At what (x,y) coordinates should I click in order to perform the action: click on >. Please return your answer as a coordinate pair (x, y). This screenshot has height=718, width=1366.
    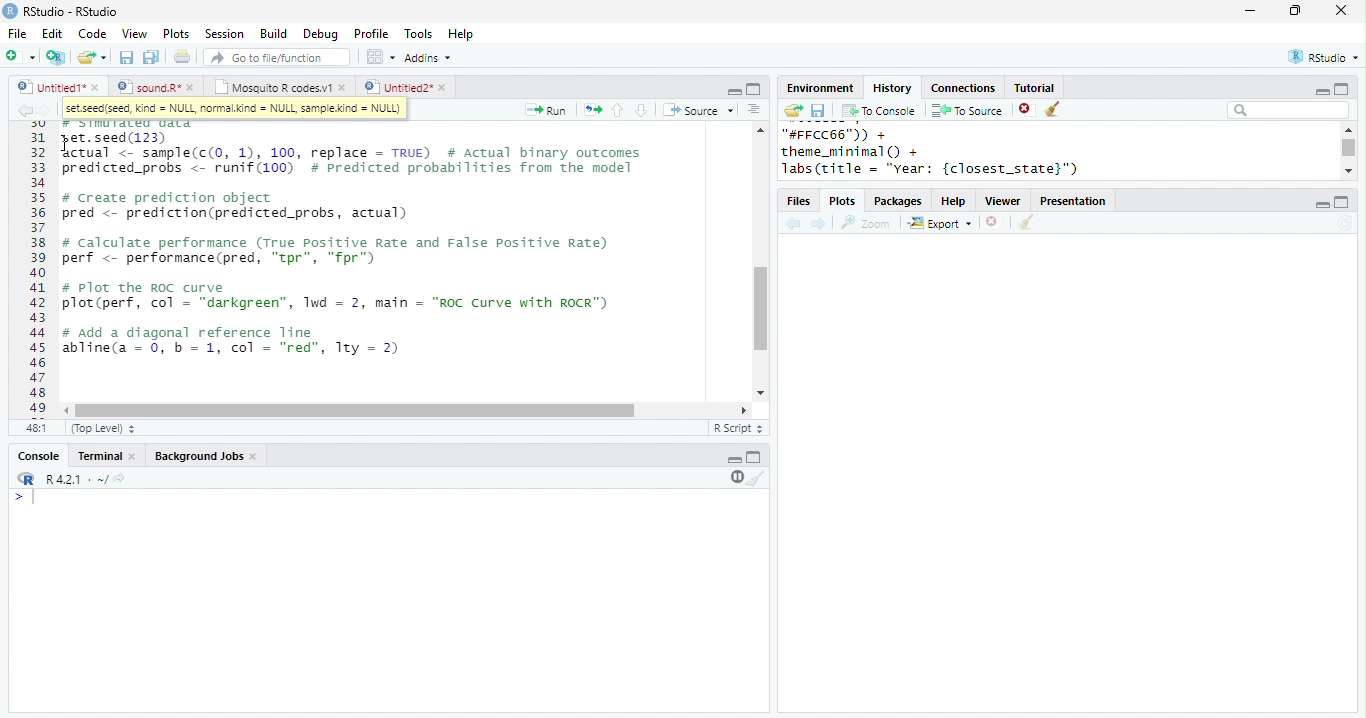
    Looking at the image, I should click on (27, 497).